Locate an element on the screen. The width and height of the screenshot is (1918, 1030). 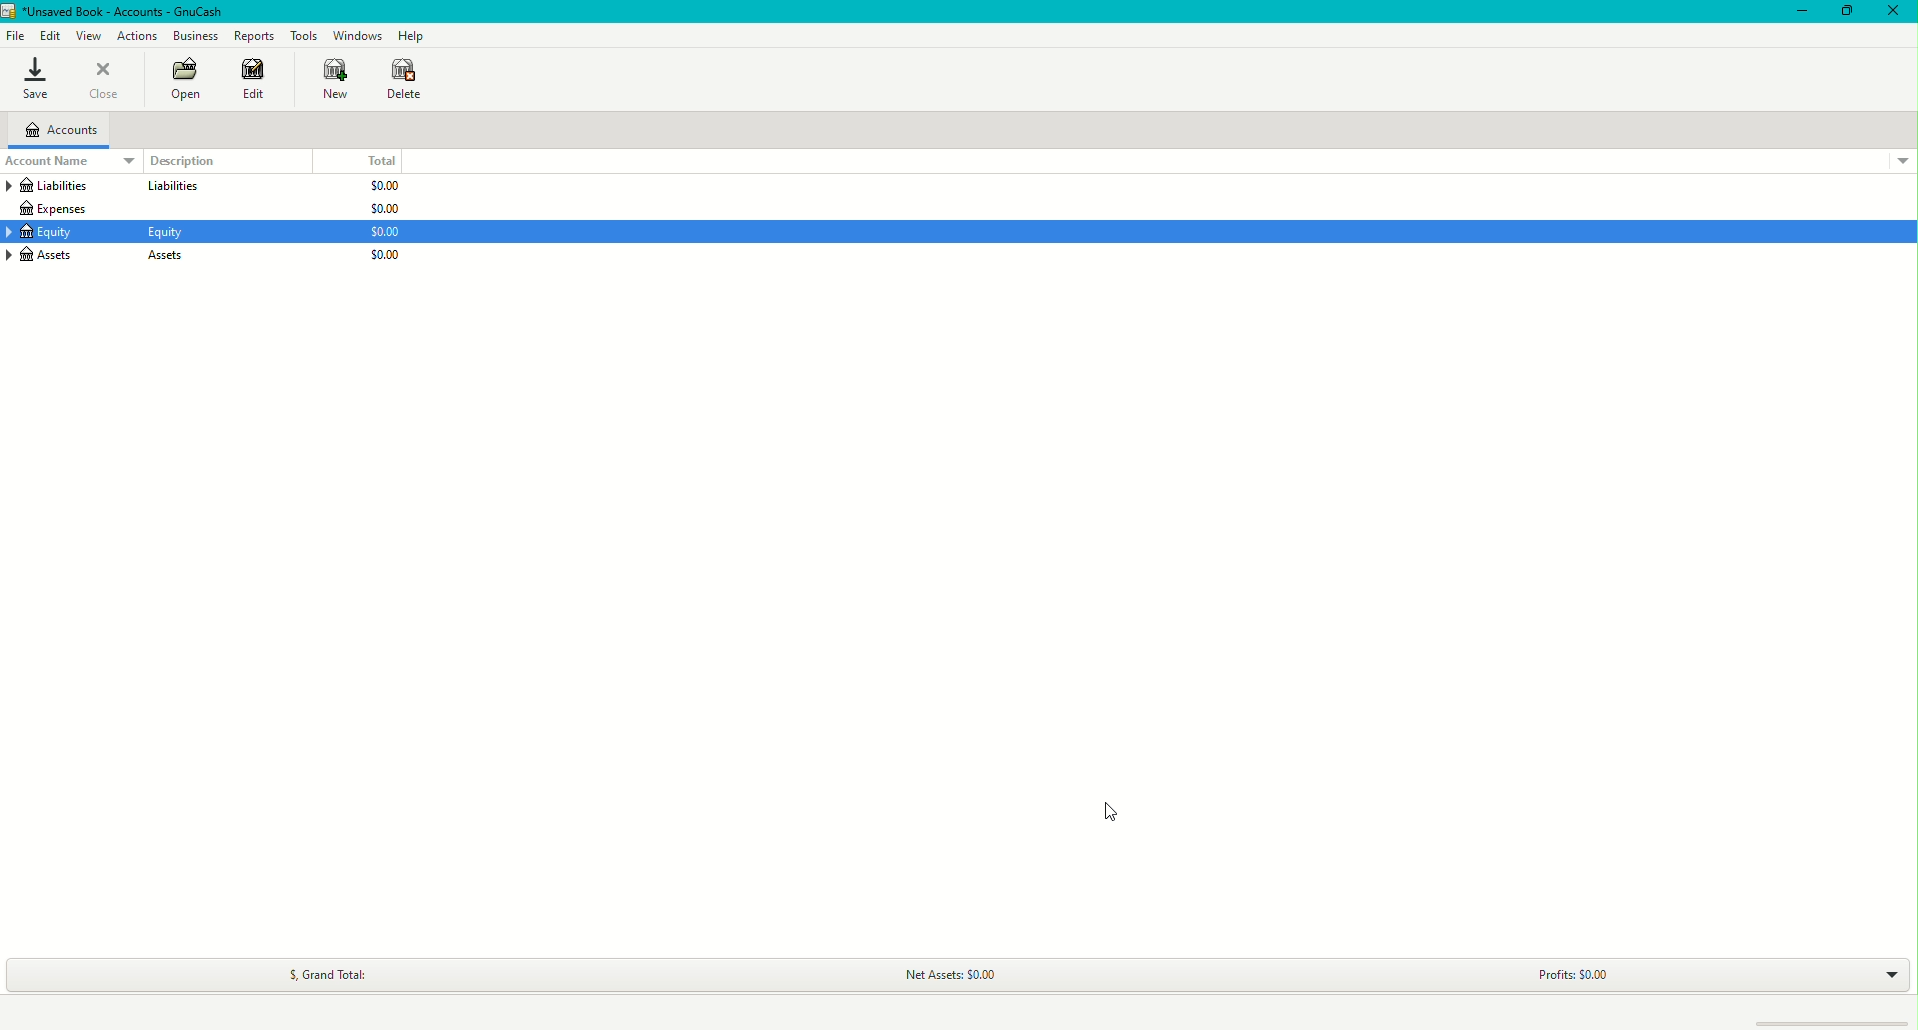
Description is located at coordinates (180, 160).